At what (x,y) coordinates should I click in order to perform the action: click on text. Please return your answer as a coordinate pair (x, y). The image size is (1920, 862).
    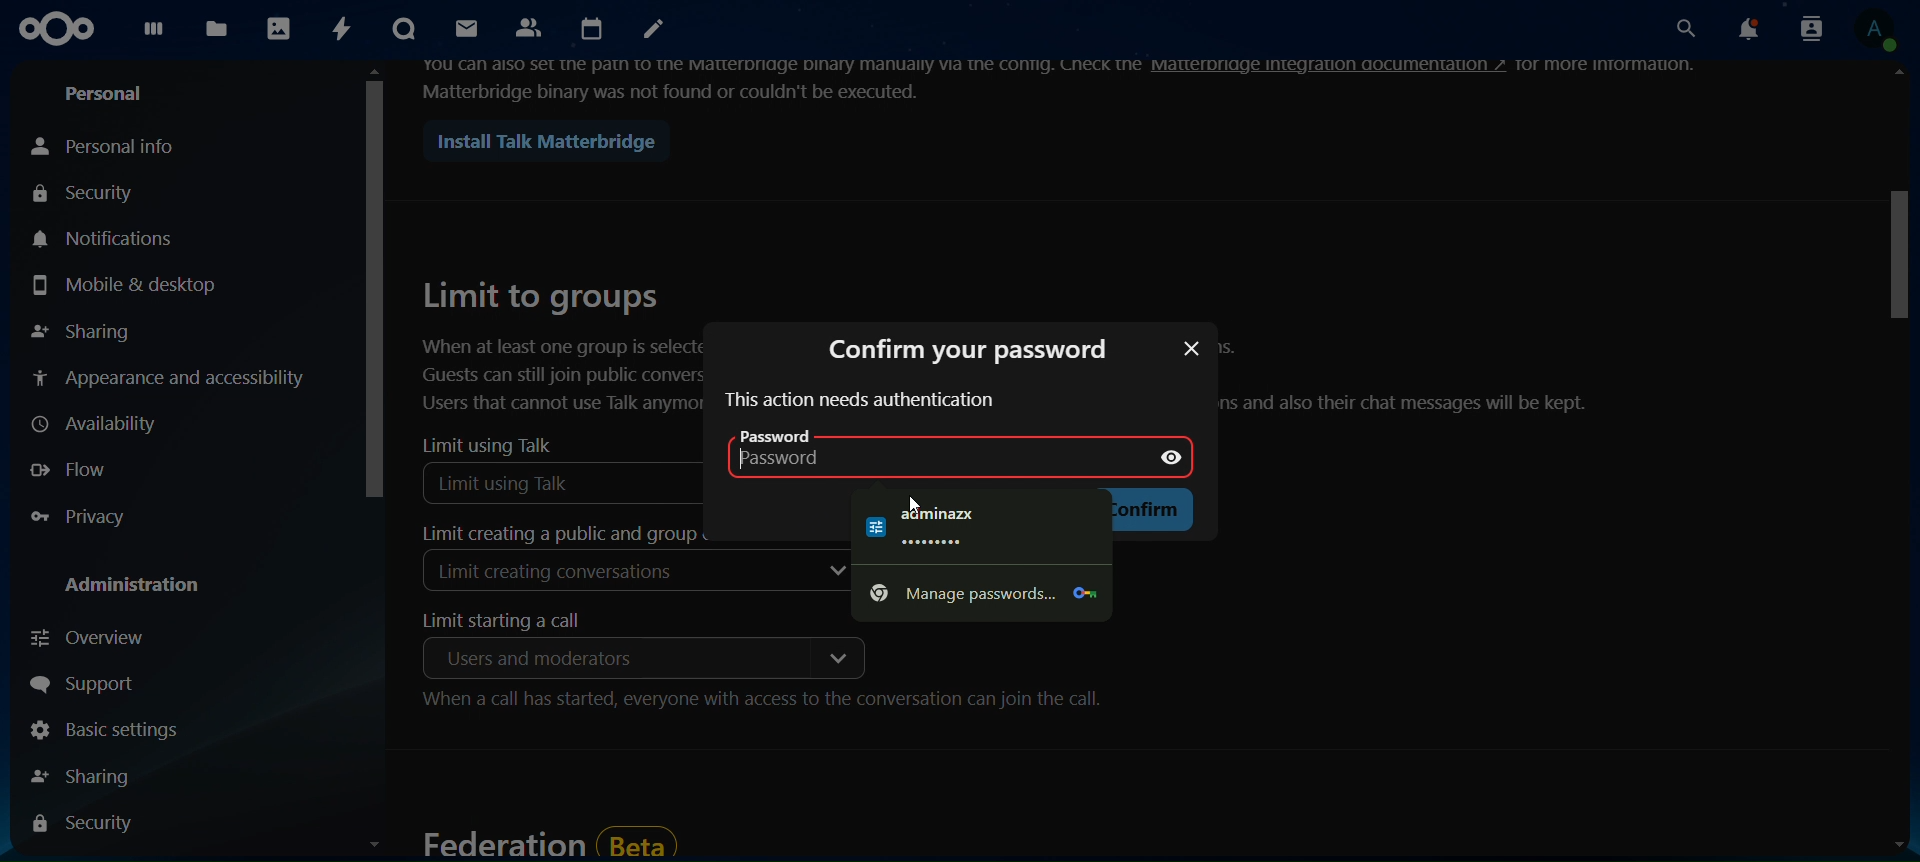
    Looking at the image, I should click on (860, 401).